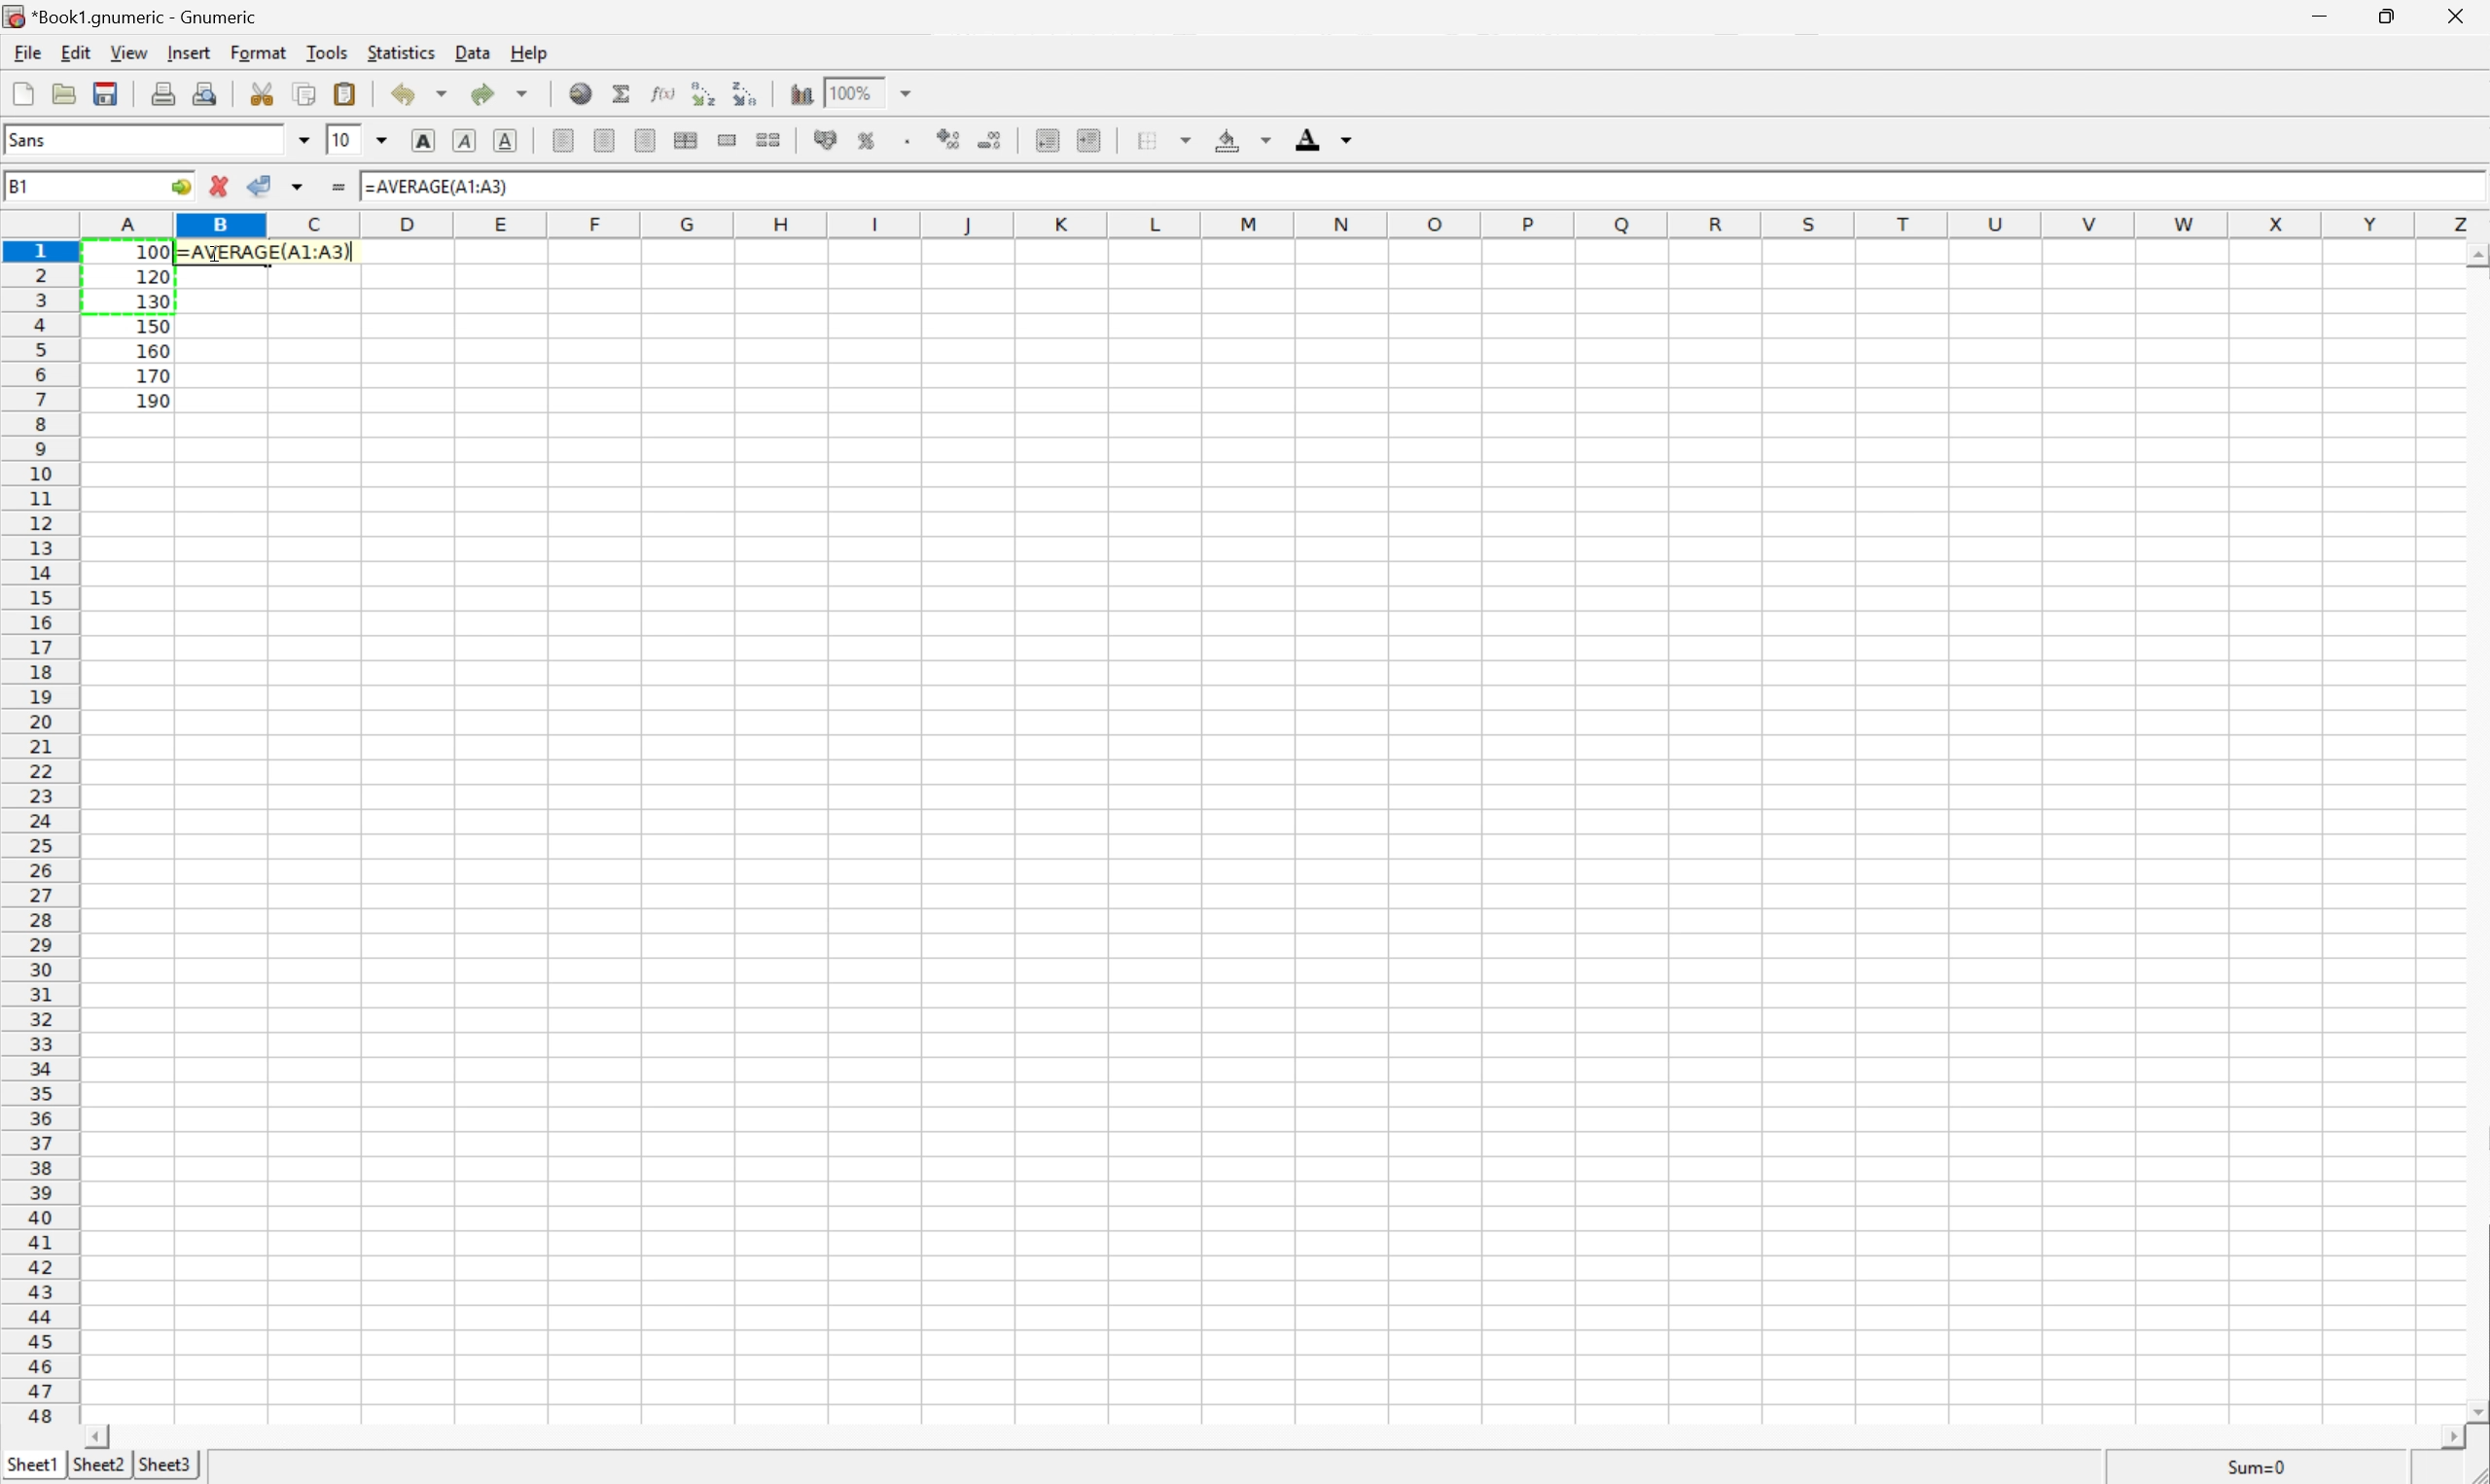  Describe the element at coordinates (154, 400) in the screenshot. I see `190` at that location.